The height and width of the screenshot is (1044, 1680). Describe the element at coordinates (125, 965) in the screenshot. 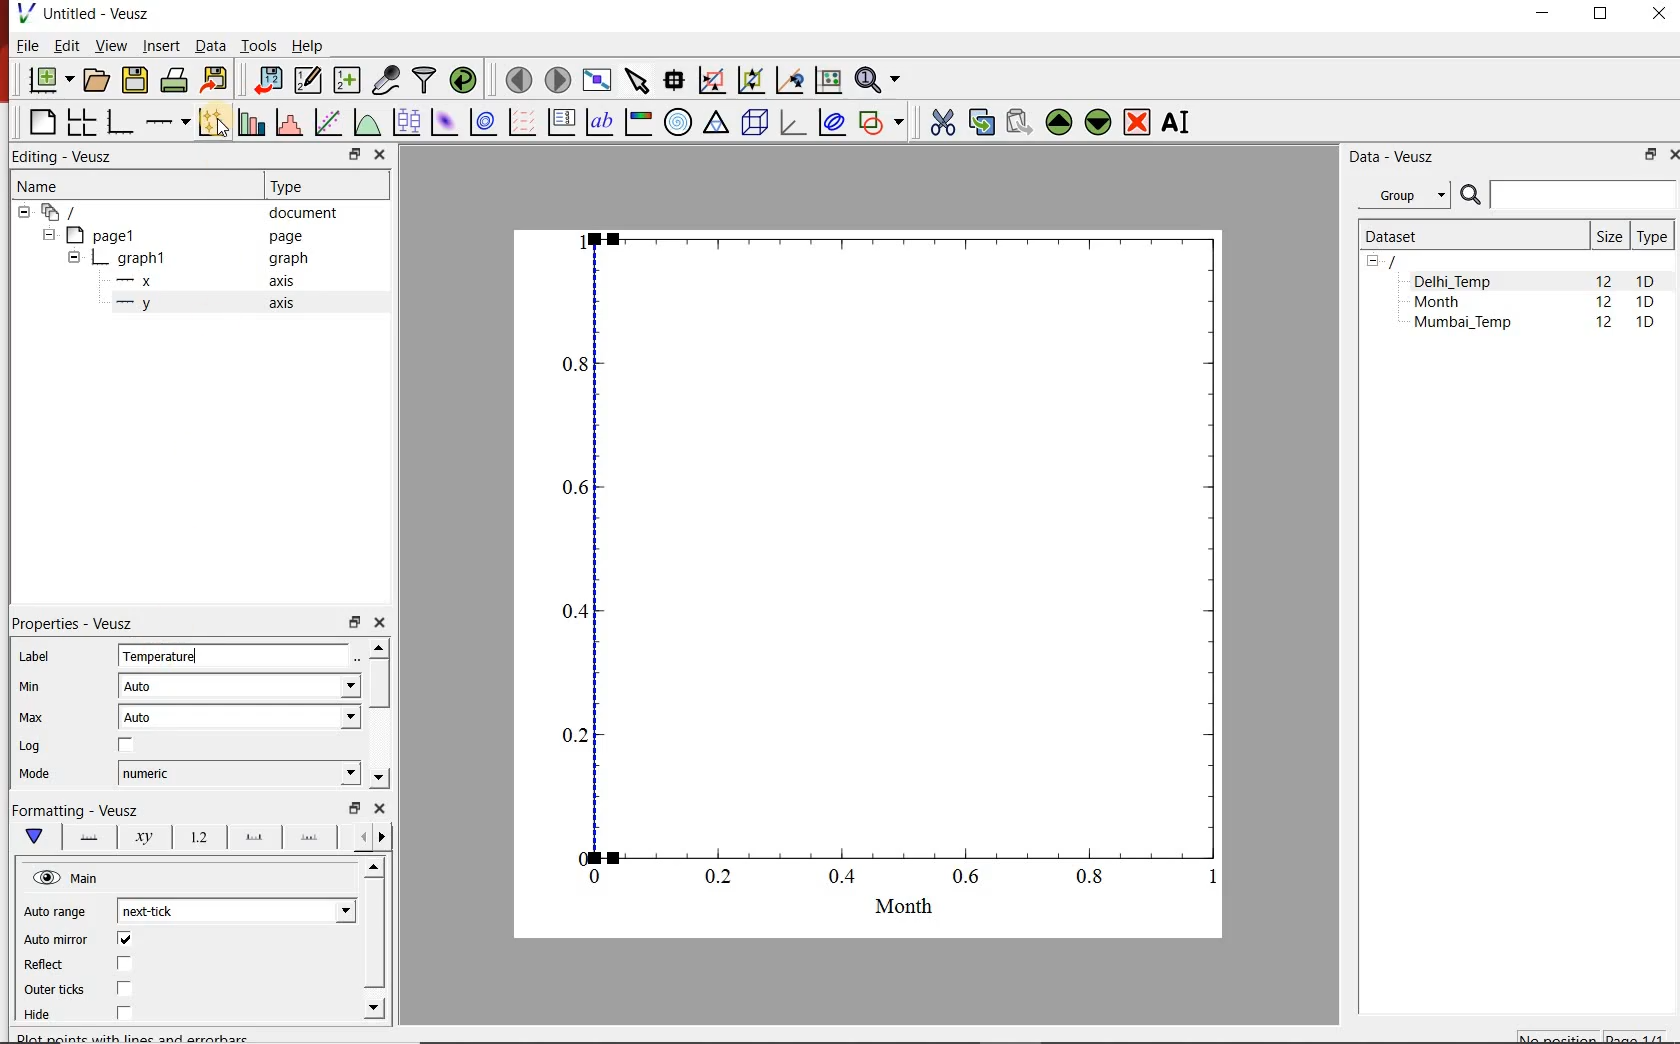

I see `check/uncheck` at that location.